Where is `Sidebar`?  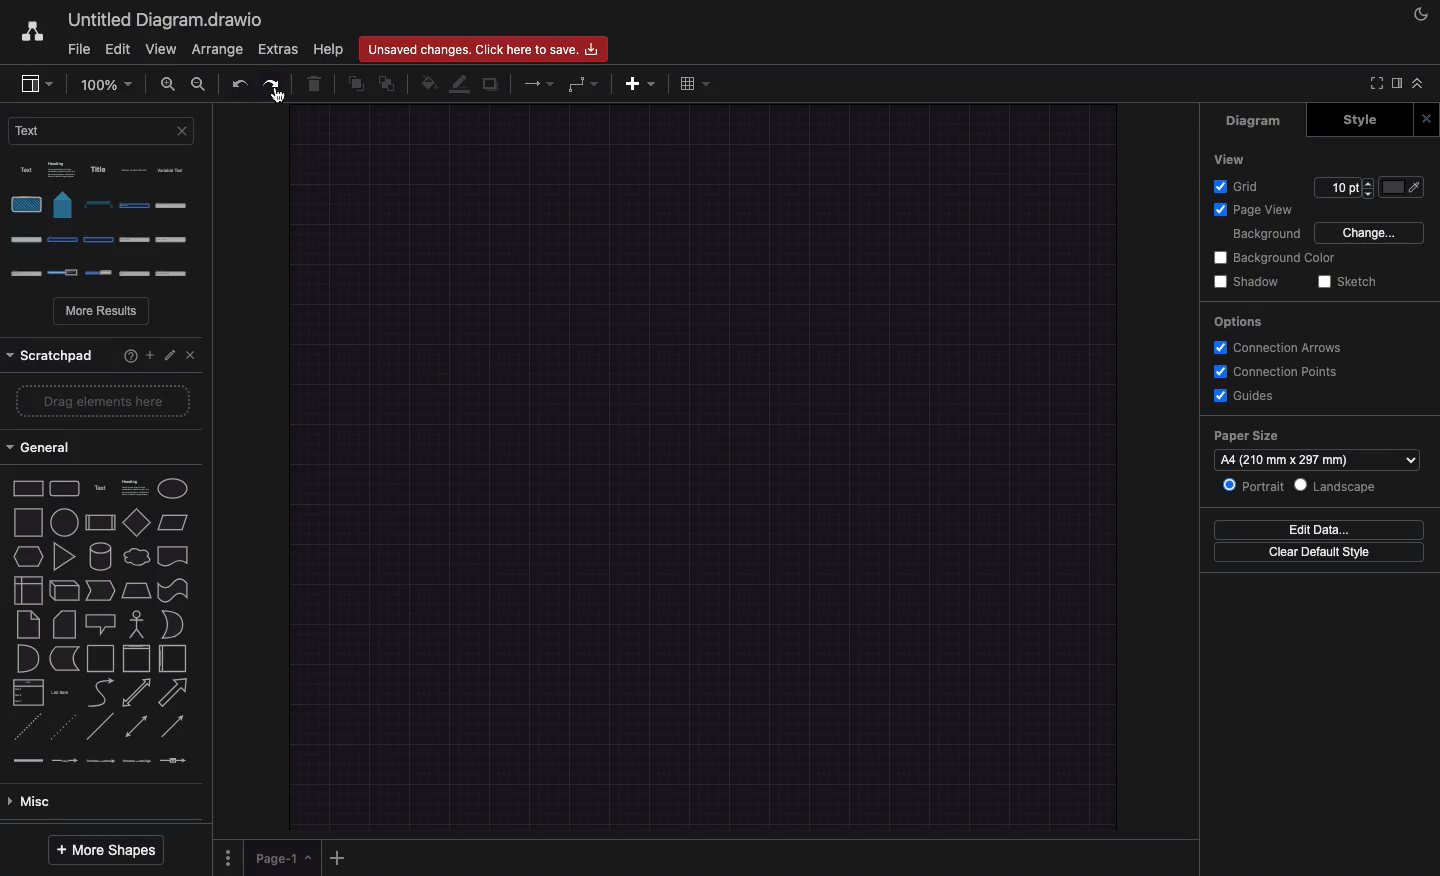 Sidebar is located at coordinates (1395, 84).